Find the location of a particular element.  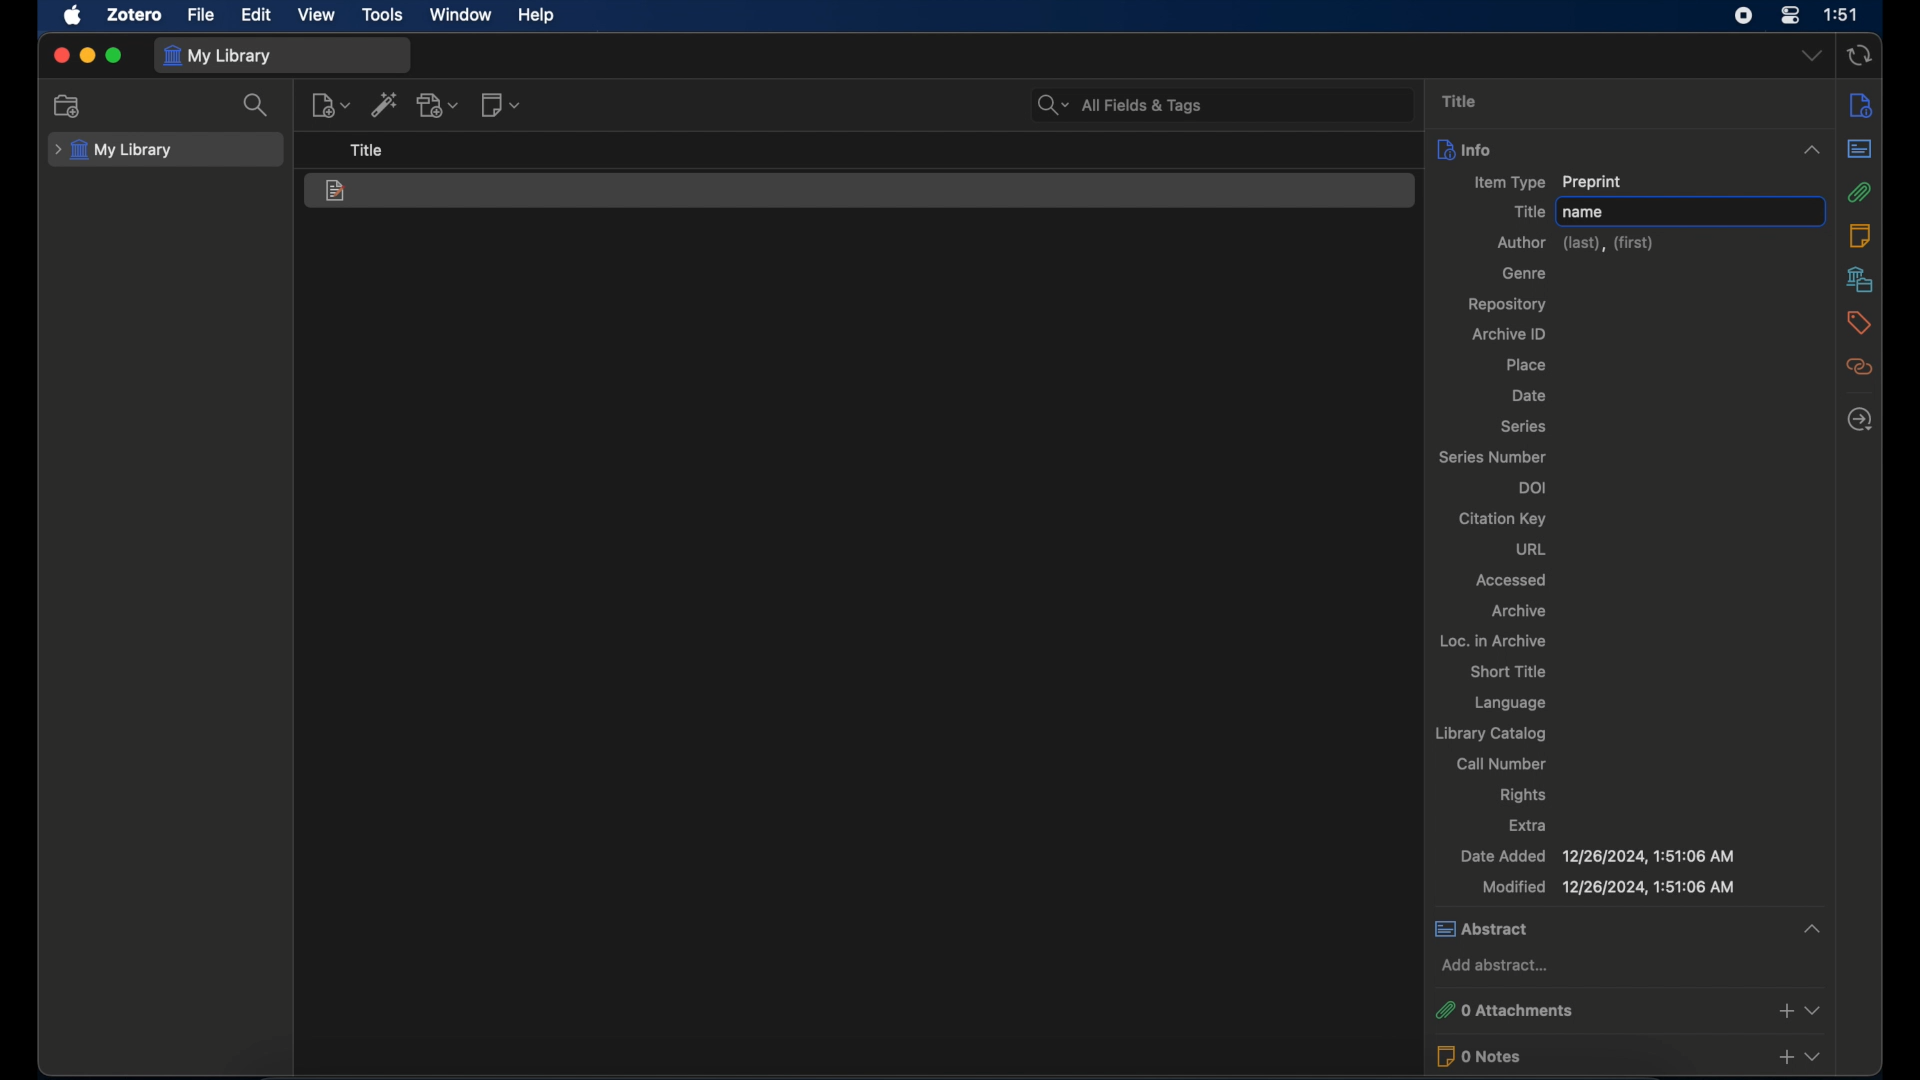

abstract is located at coordinates (1626, 928).